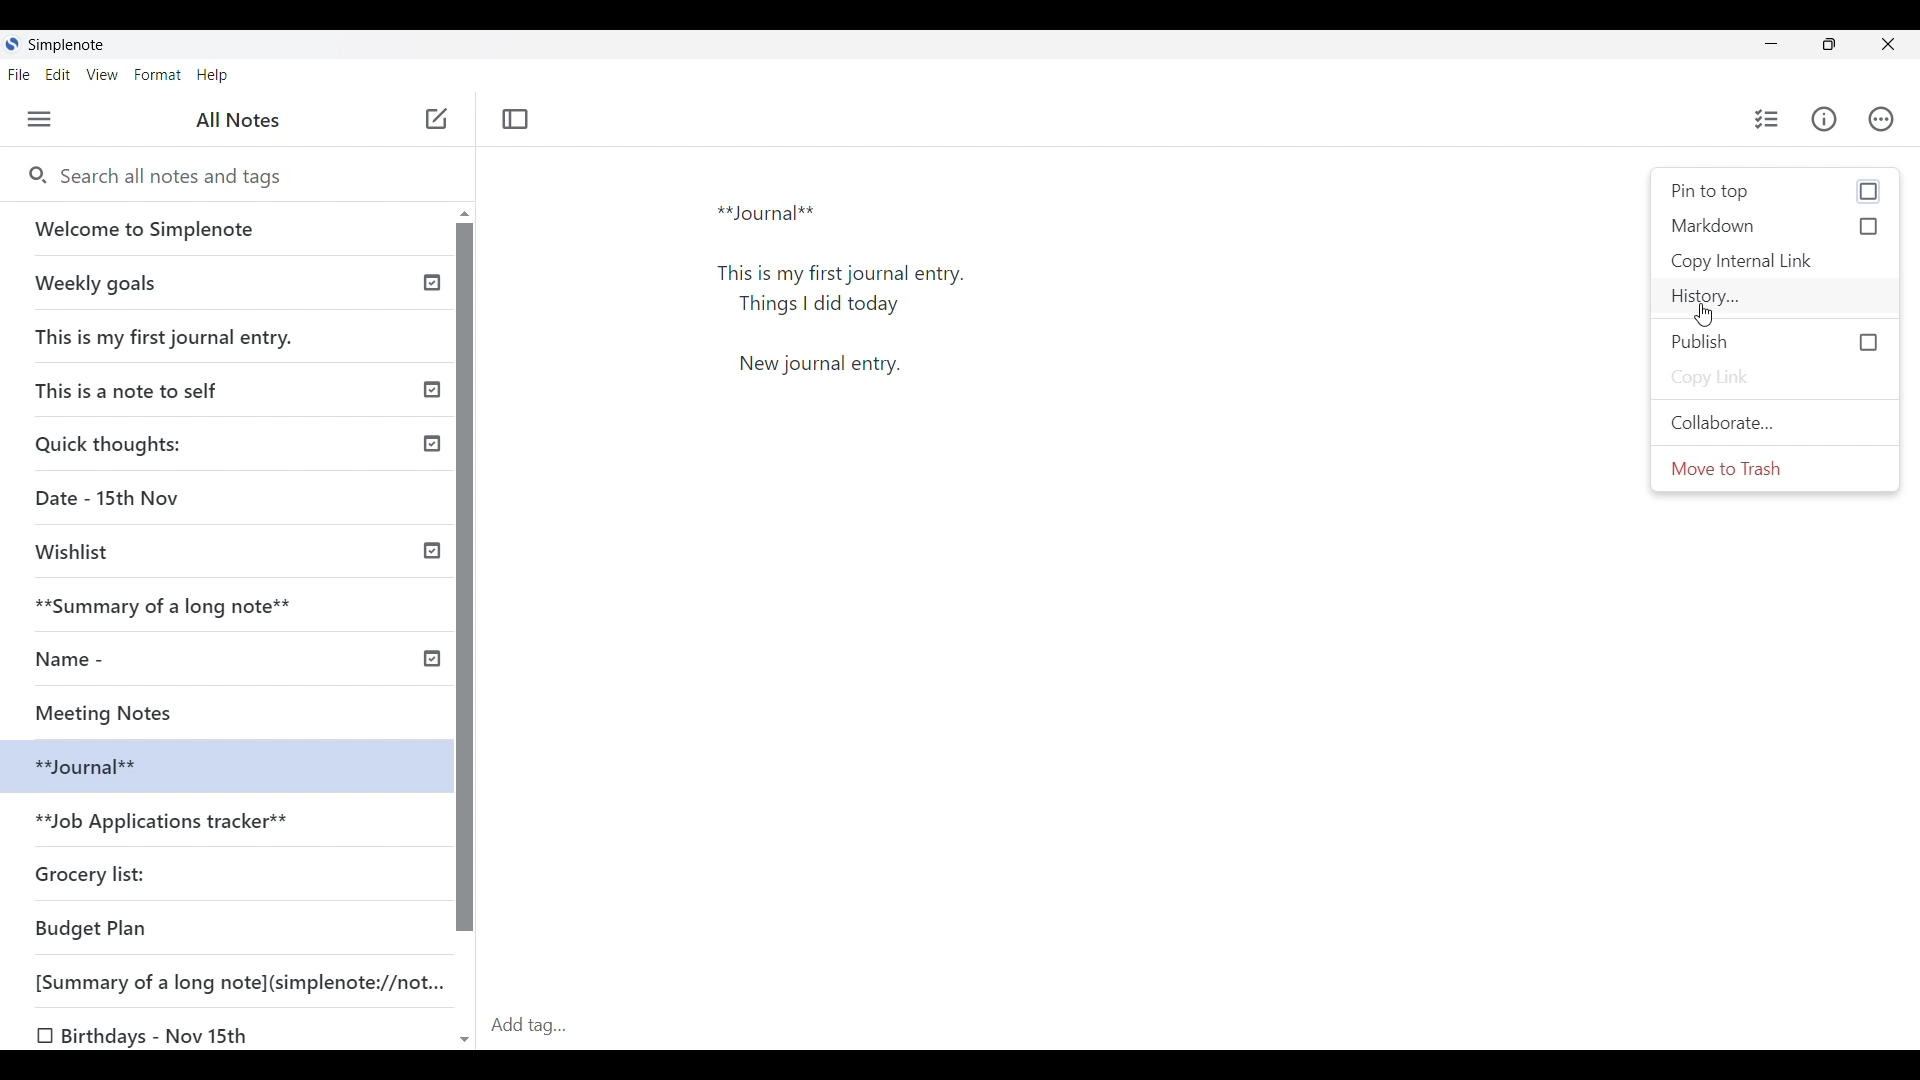 The height and width of the screenshot is (1080, 1920). Describe the element at coordinates (134, 389) in the screenshot. I see `This is a note to self` at that location.